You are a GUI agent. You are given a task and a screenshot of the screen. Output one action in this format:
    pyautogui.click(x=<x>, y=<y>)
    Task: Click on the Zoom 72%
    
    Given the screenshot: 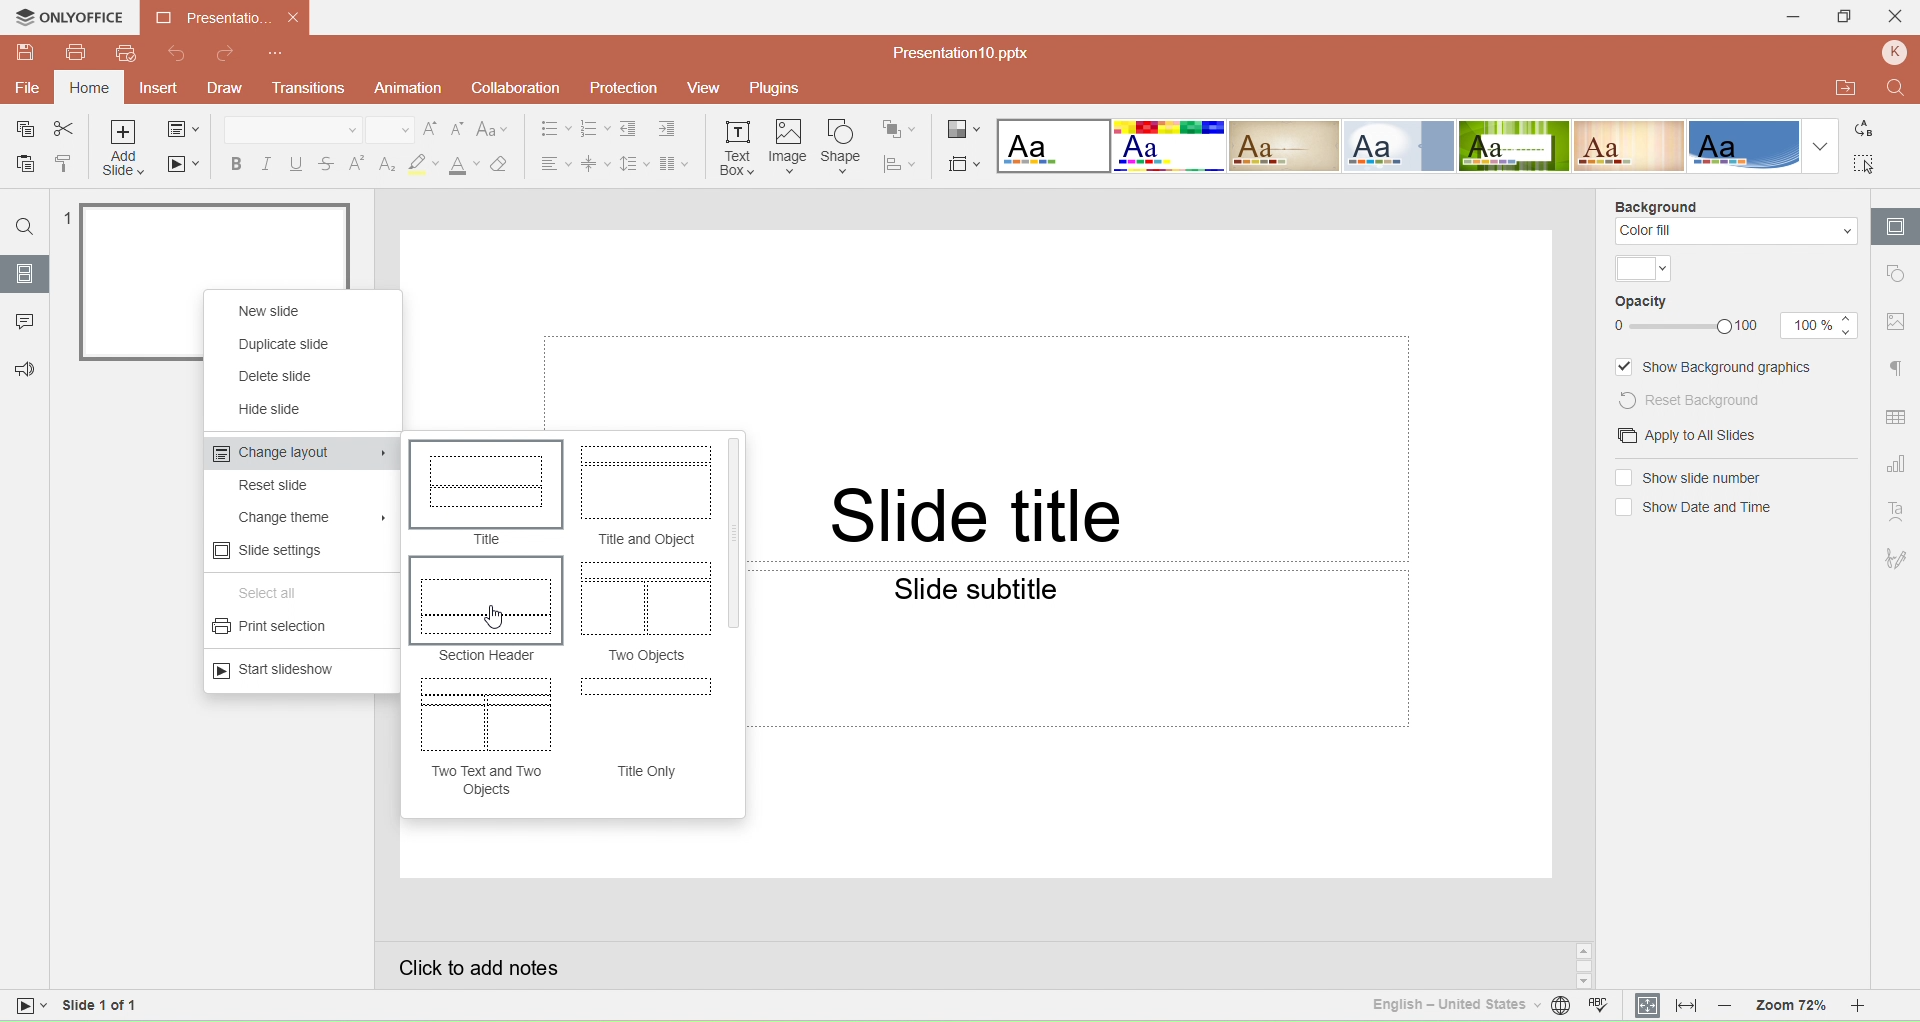 What is the action you would take?
    pyautogui.click(x=1786, y=1007)
    